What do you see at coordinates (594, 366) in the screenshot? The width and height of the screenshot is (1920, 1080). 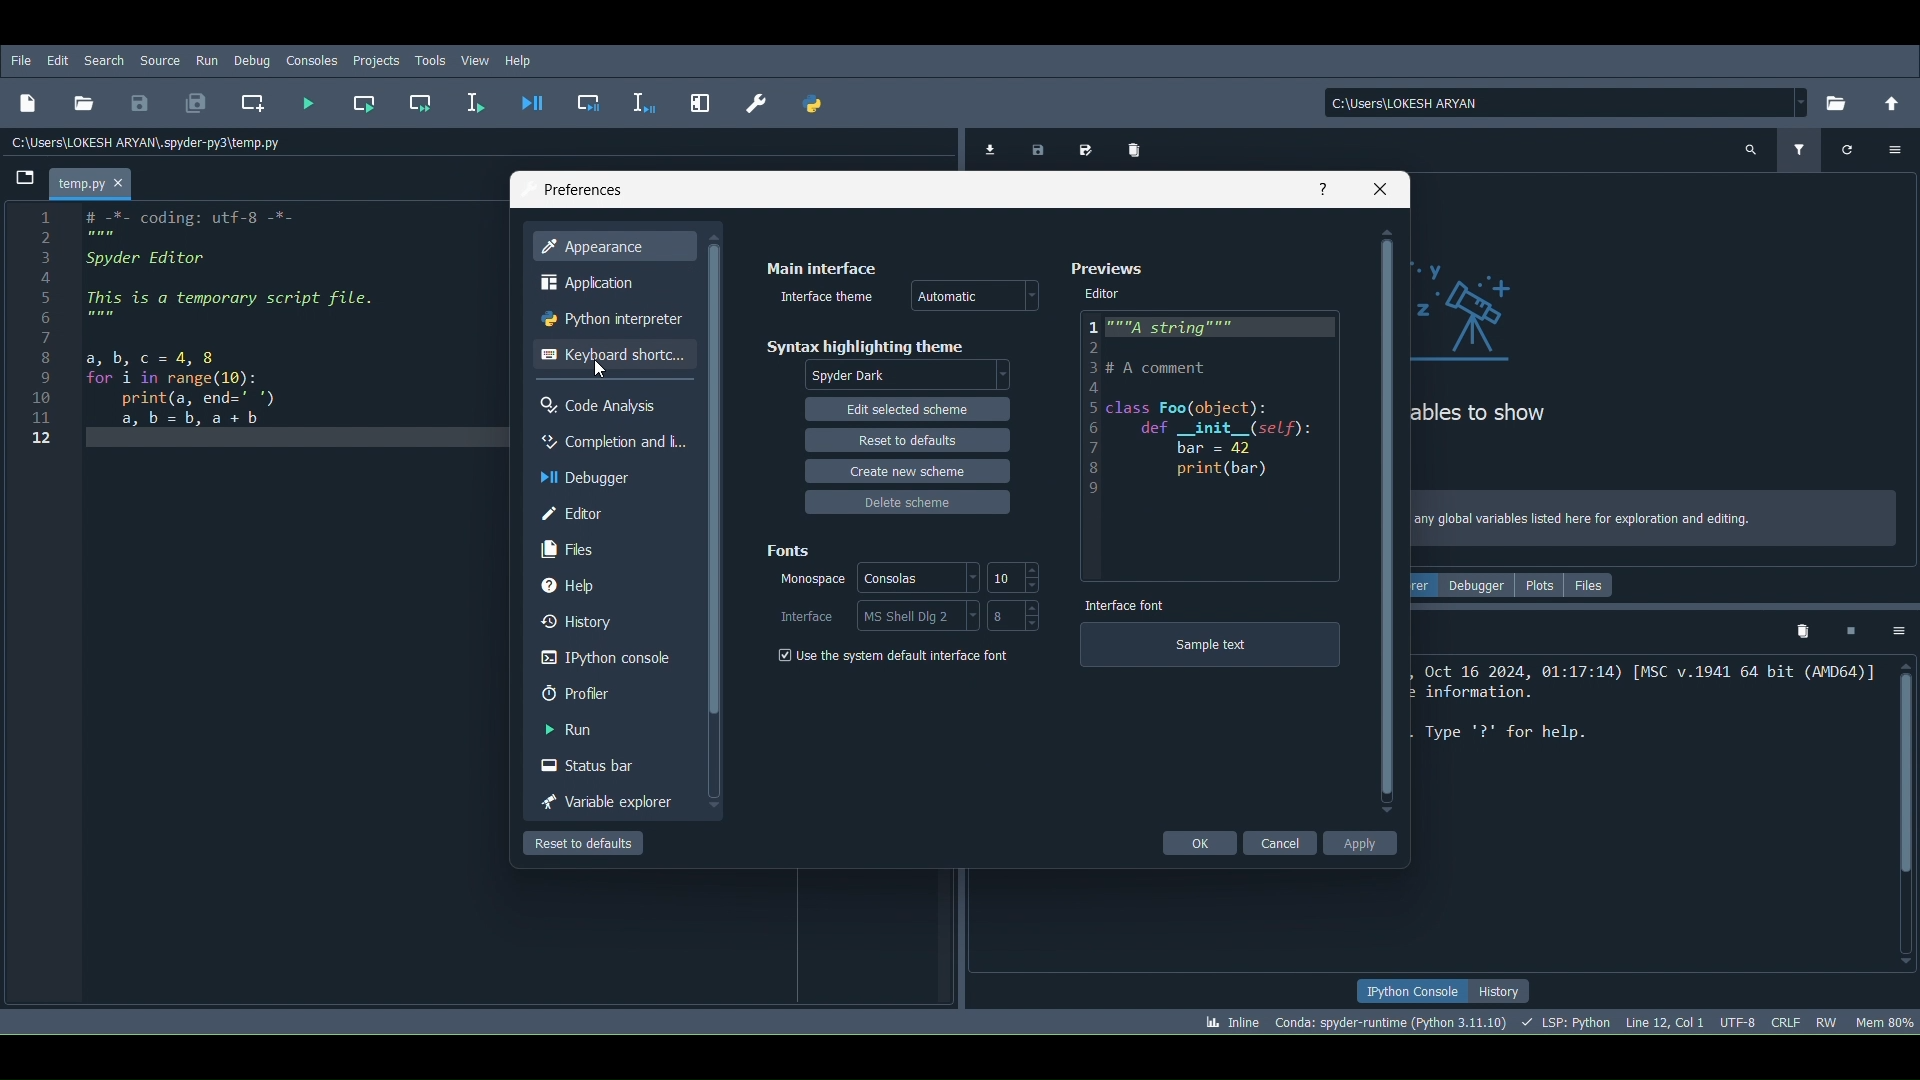 I see `Cursor position` at bounding box center [594, 366].